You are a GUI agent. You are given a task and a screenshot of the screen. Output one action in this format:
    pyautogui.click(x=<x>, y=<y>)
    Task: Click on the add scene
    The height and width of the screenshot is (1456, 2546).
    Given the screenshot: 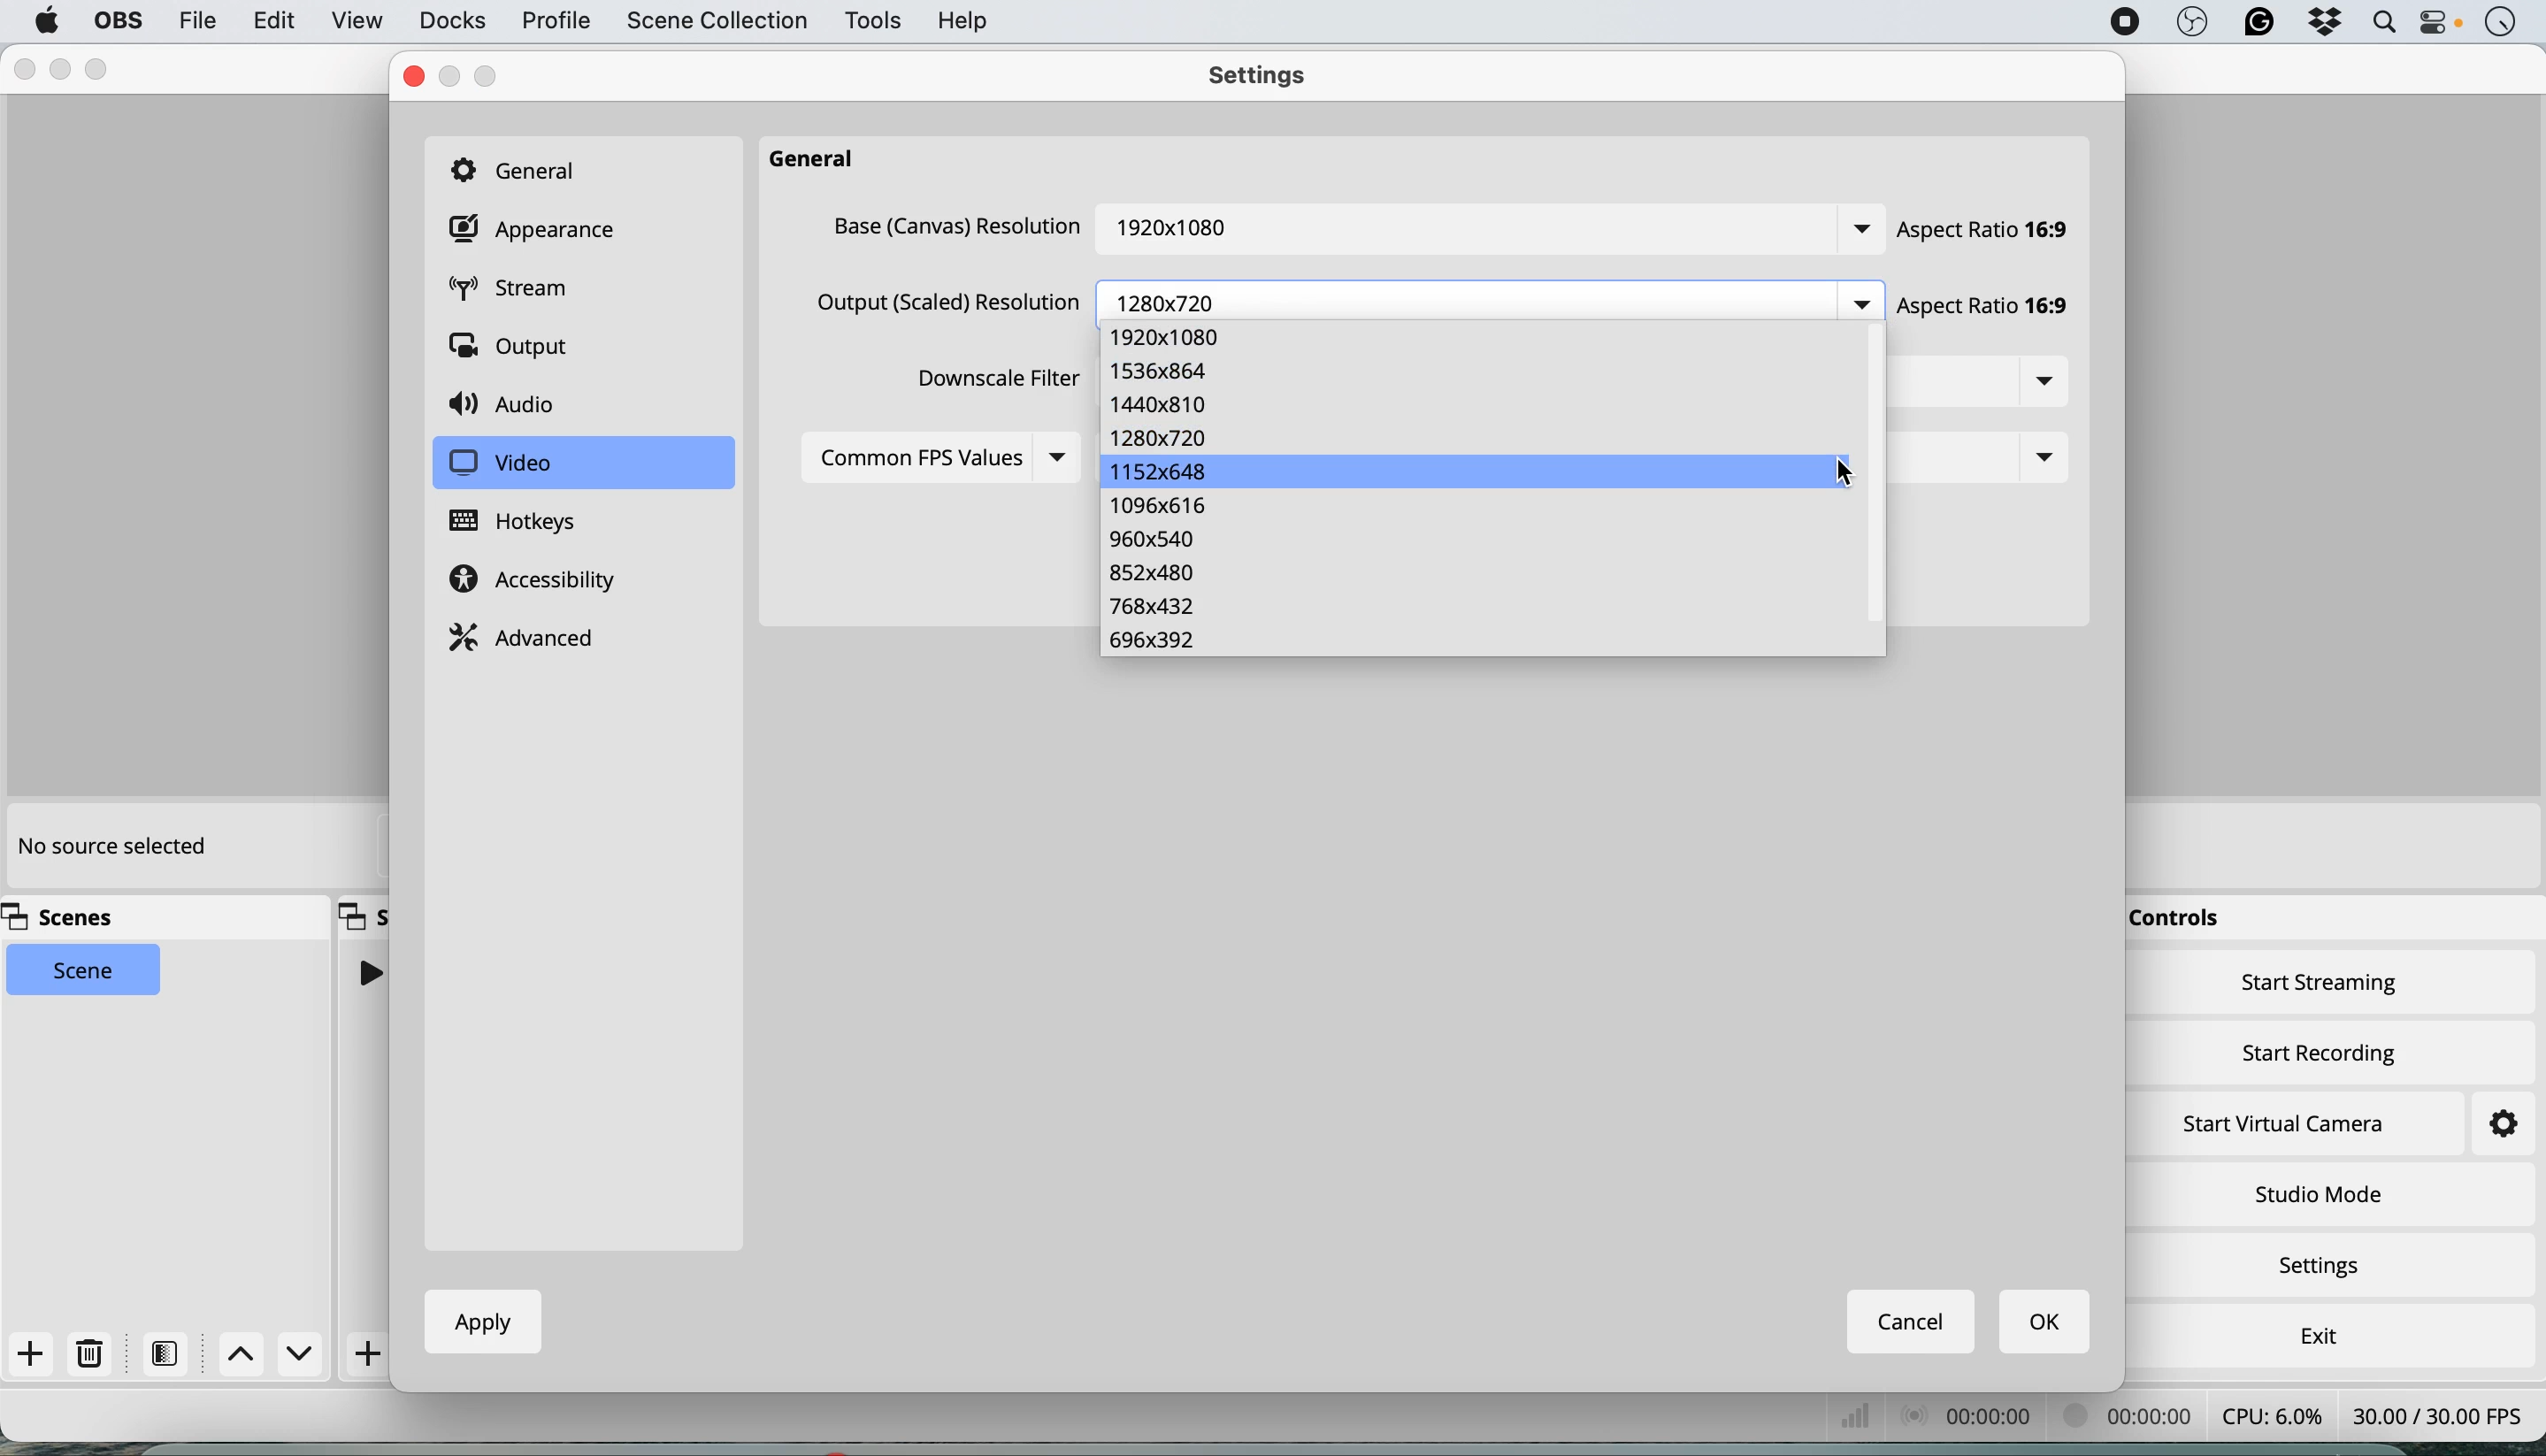 What is the action you would take?
    pyautogui.click(x=31, y=1355)
    